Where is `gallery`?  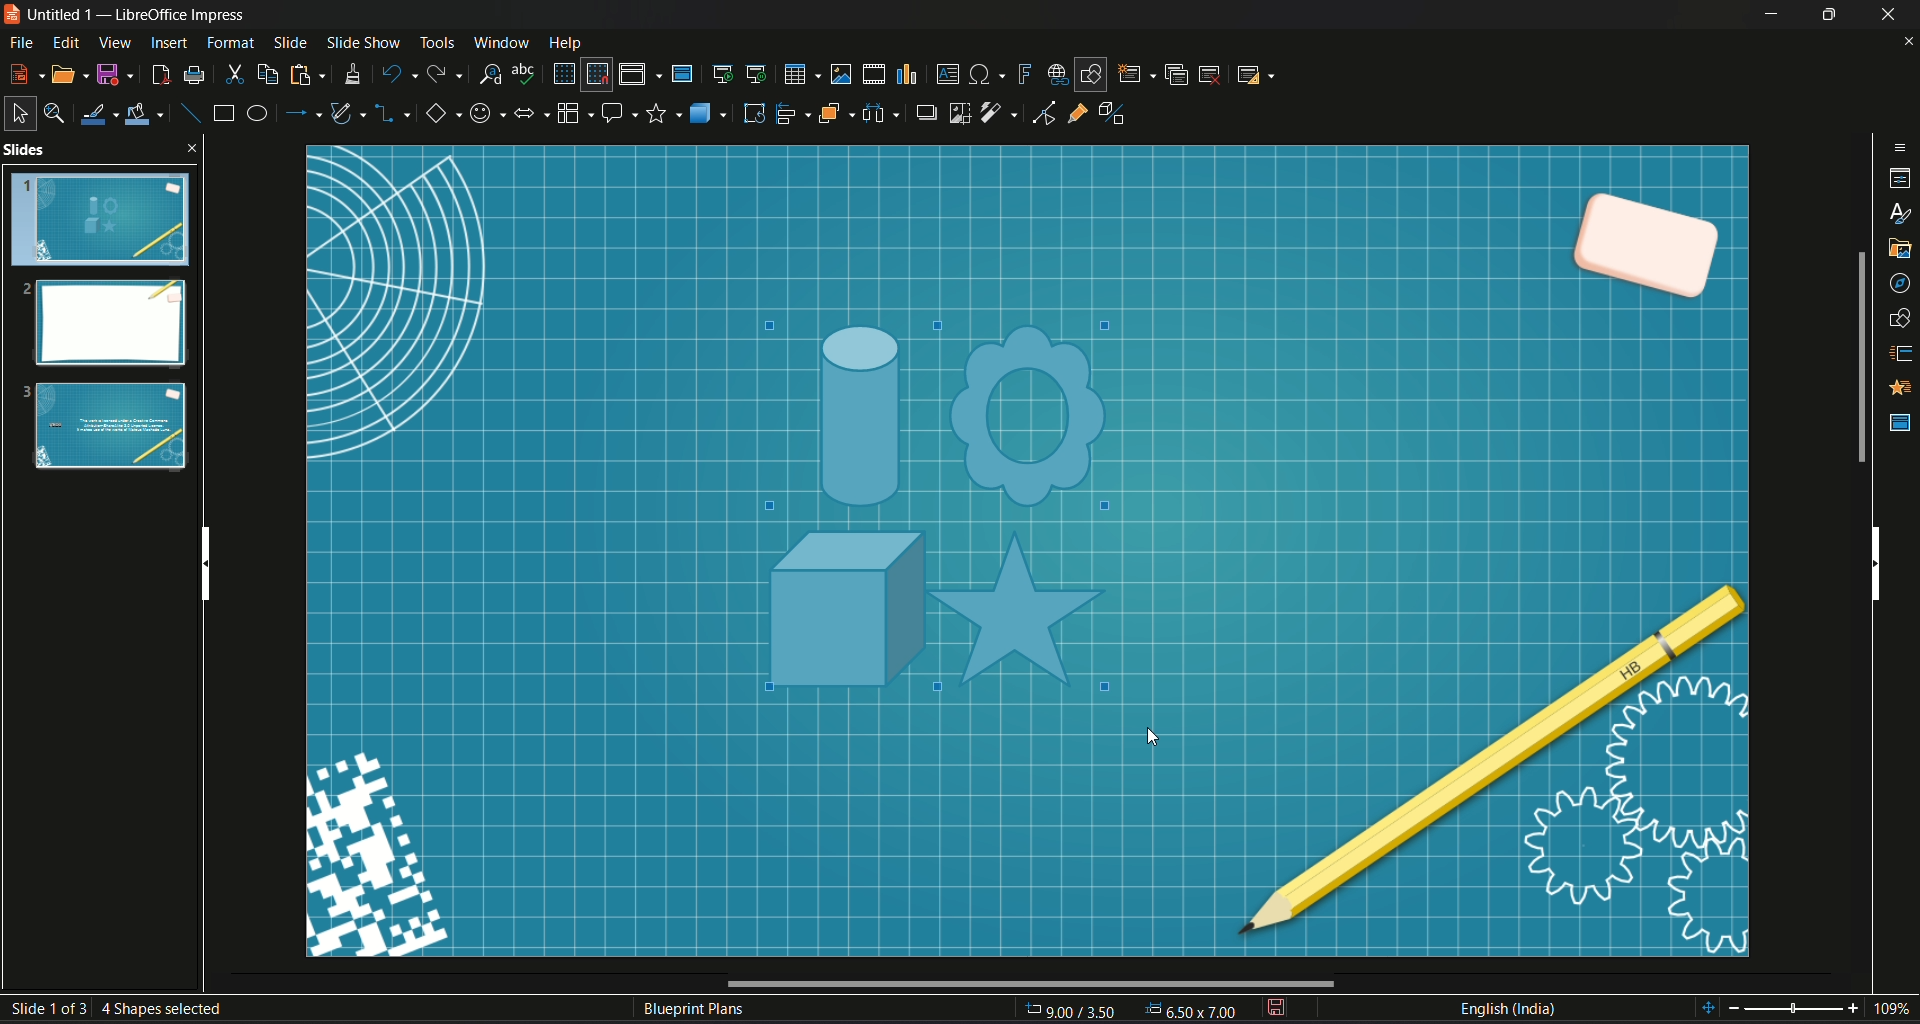 gallery is located at coordinates (1901, 249).